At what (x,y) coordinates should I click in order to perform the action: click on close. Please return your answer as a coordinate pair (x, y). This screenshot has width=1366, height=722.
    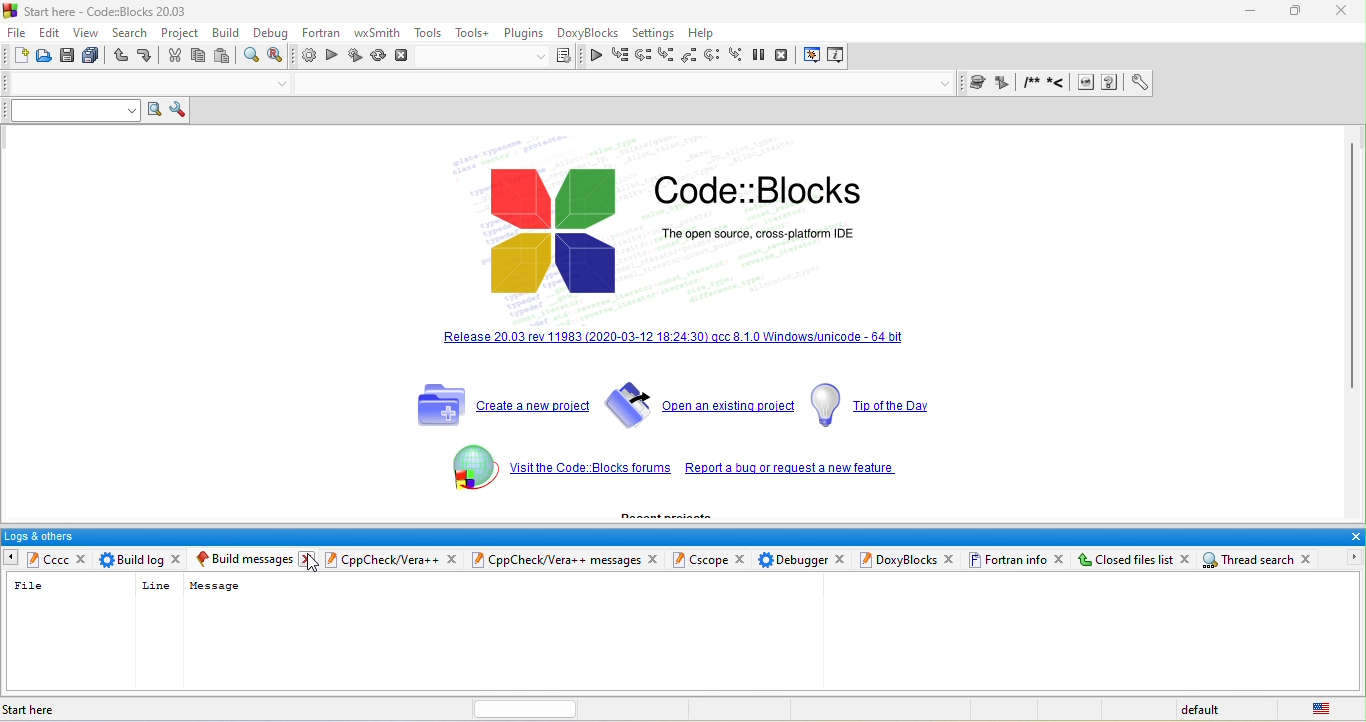
    Looking at the image, I should click on (743, 559).